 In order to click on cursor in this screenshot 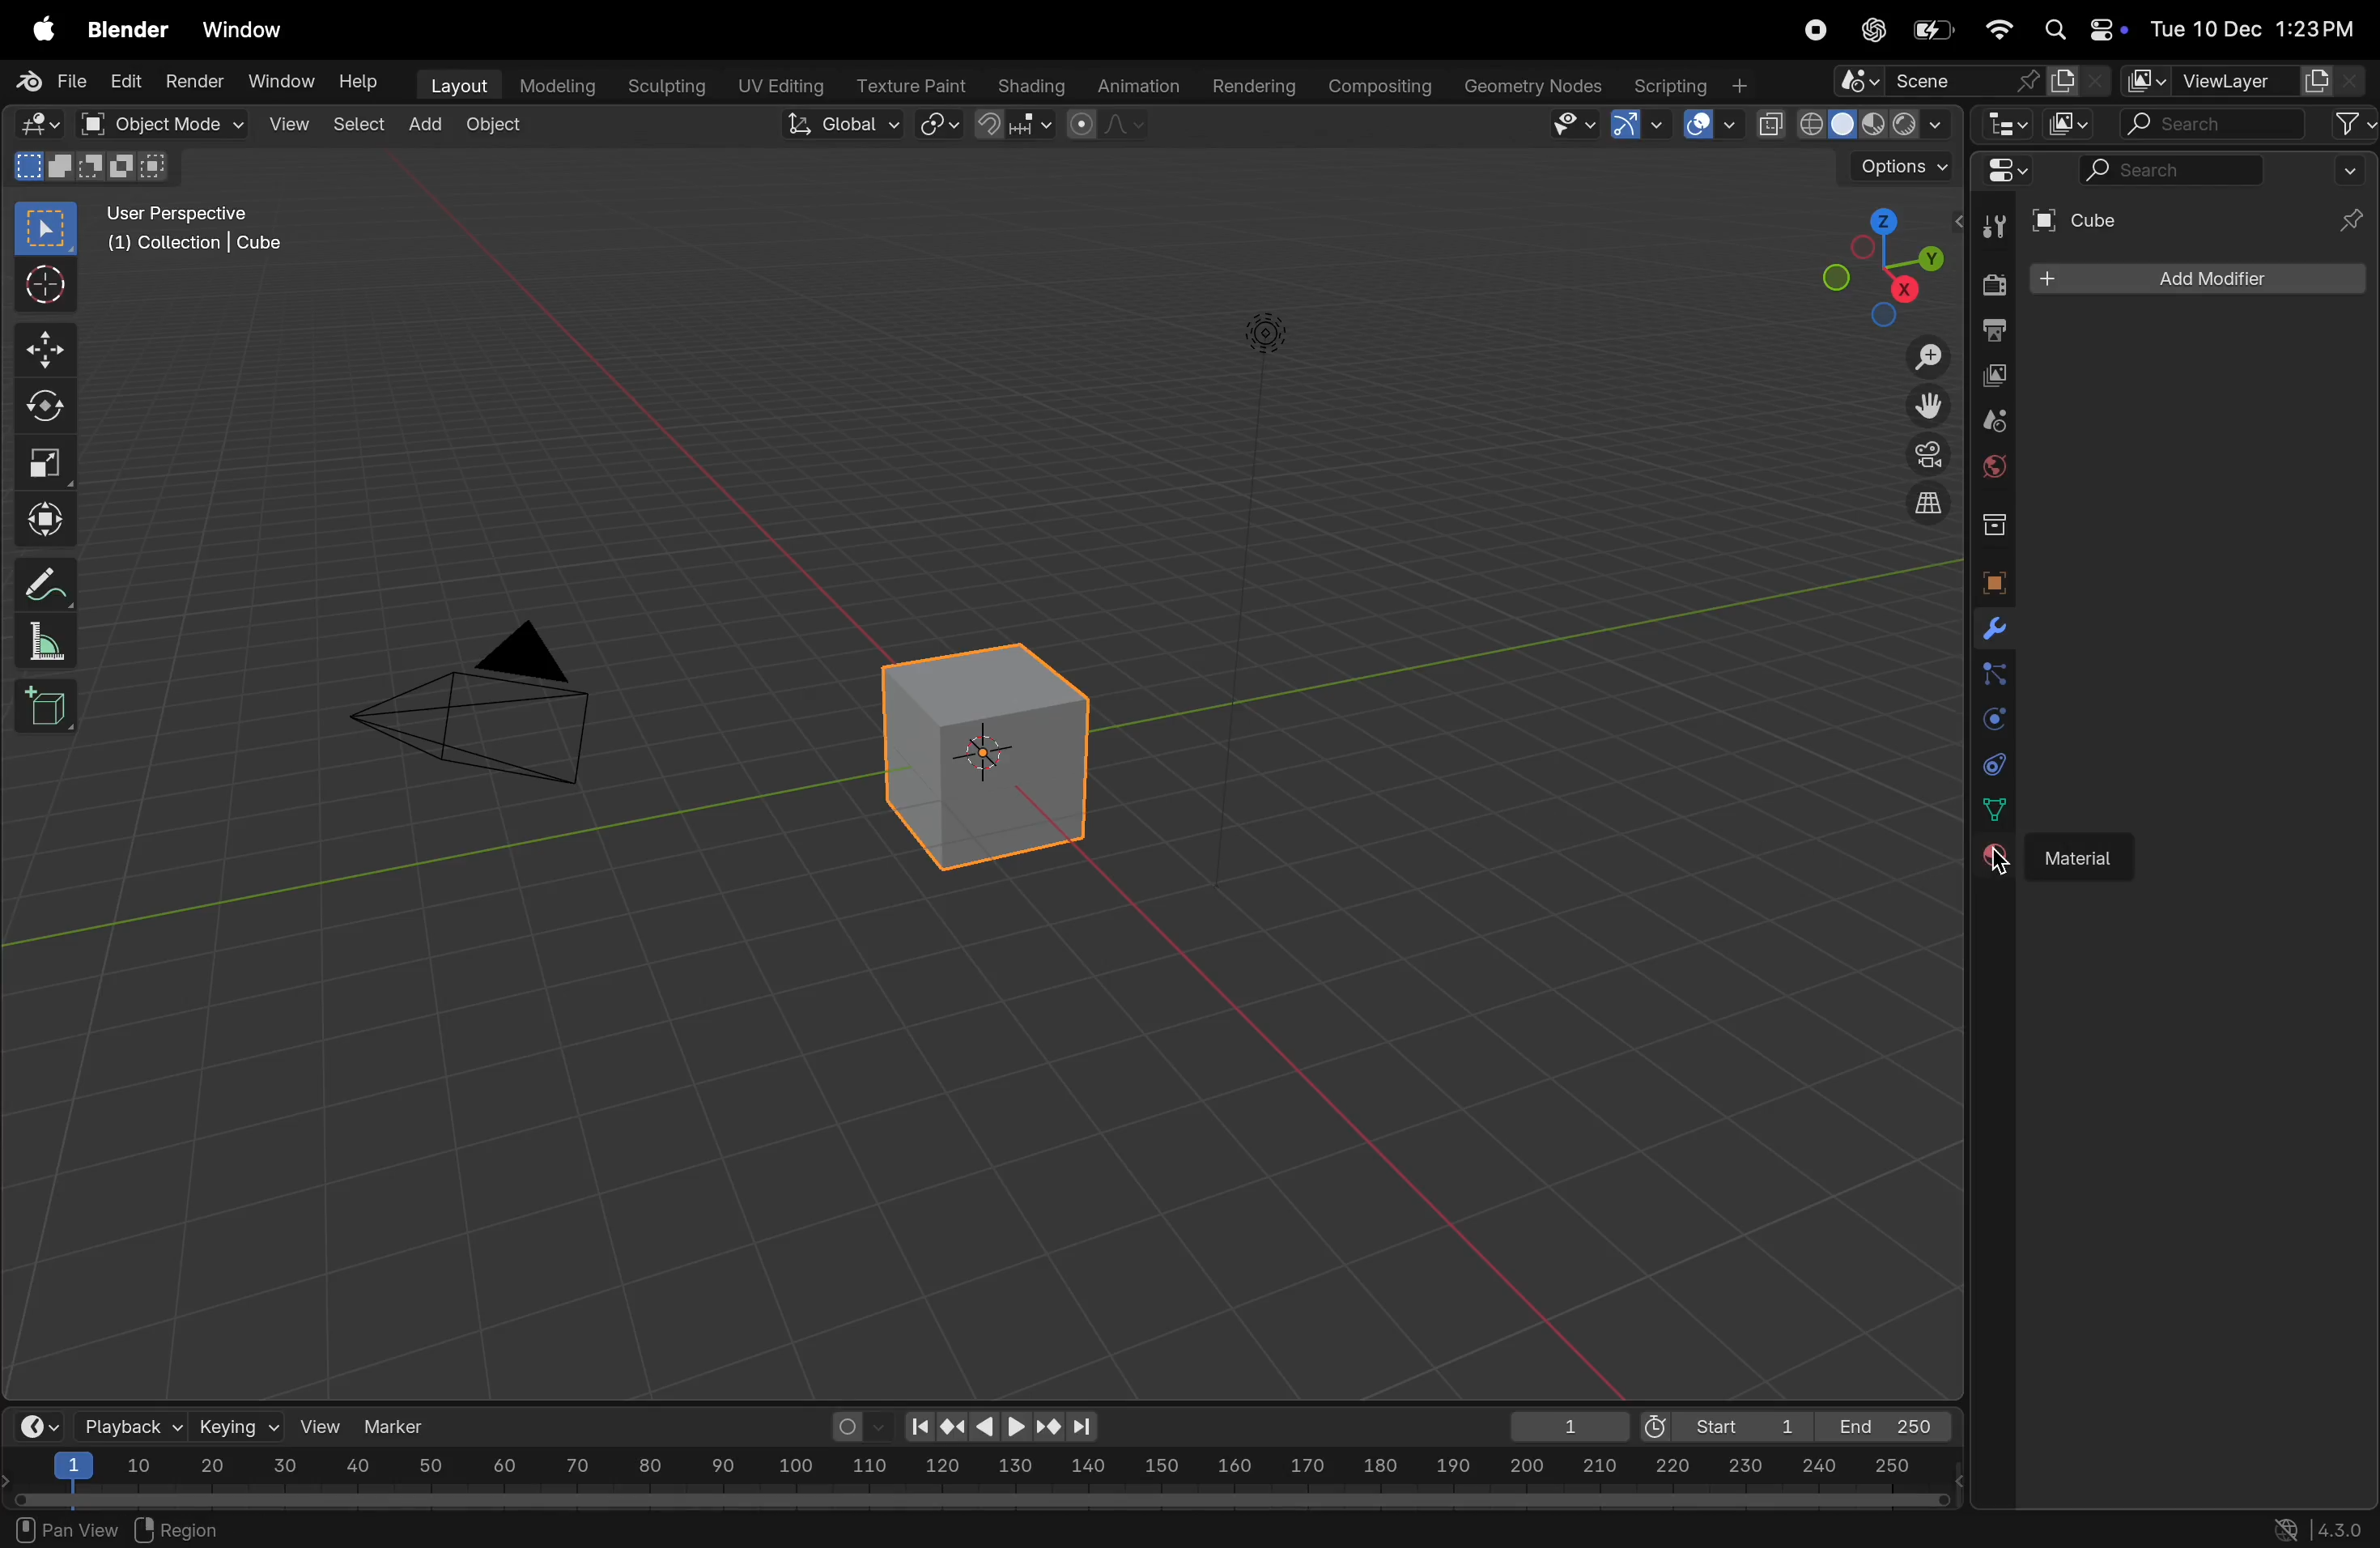, I will do `click(1992, 870)`.